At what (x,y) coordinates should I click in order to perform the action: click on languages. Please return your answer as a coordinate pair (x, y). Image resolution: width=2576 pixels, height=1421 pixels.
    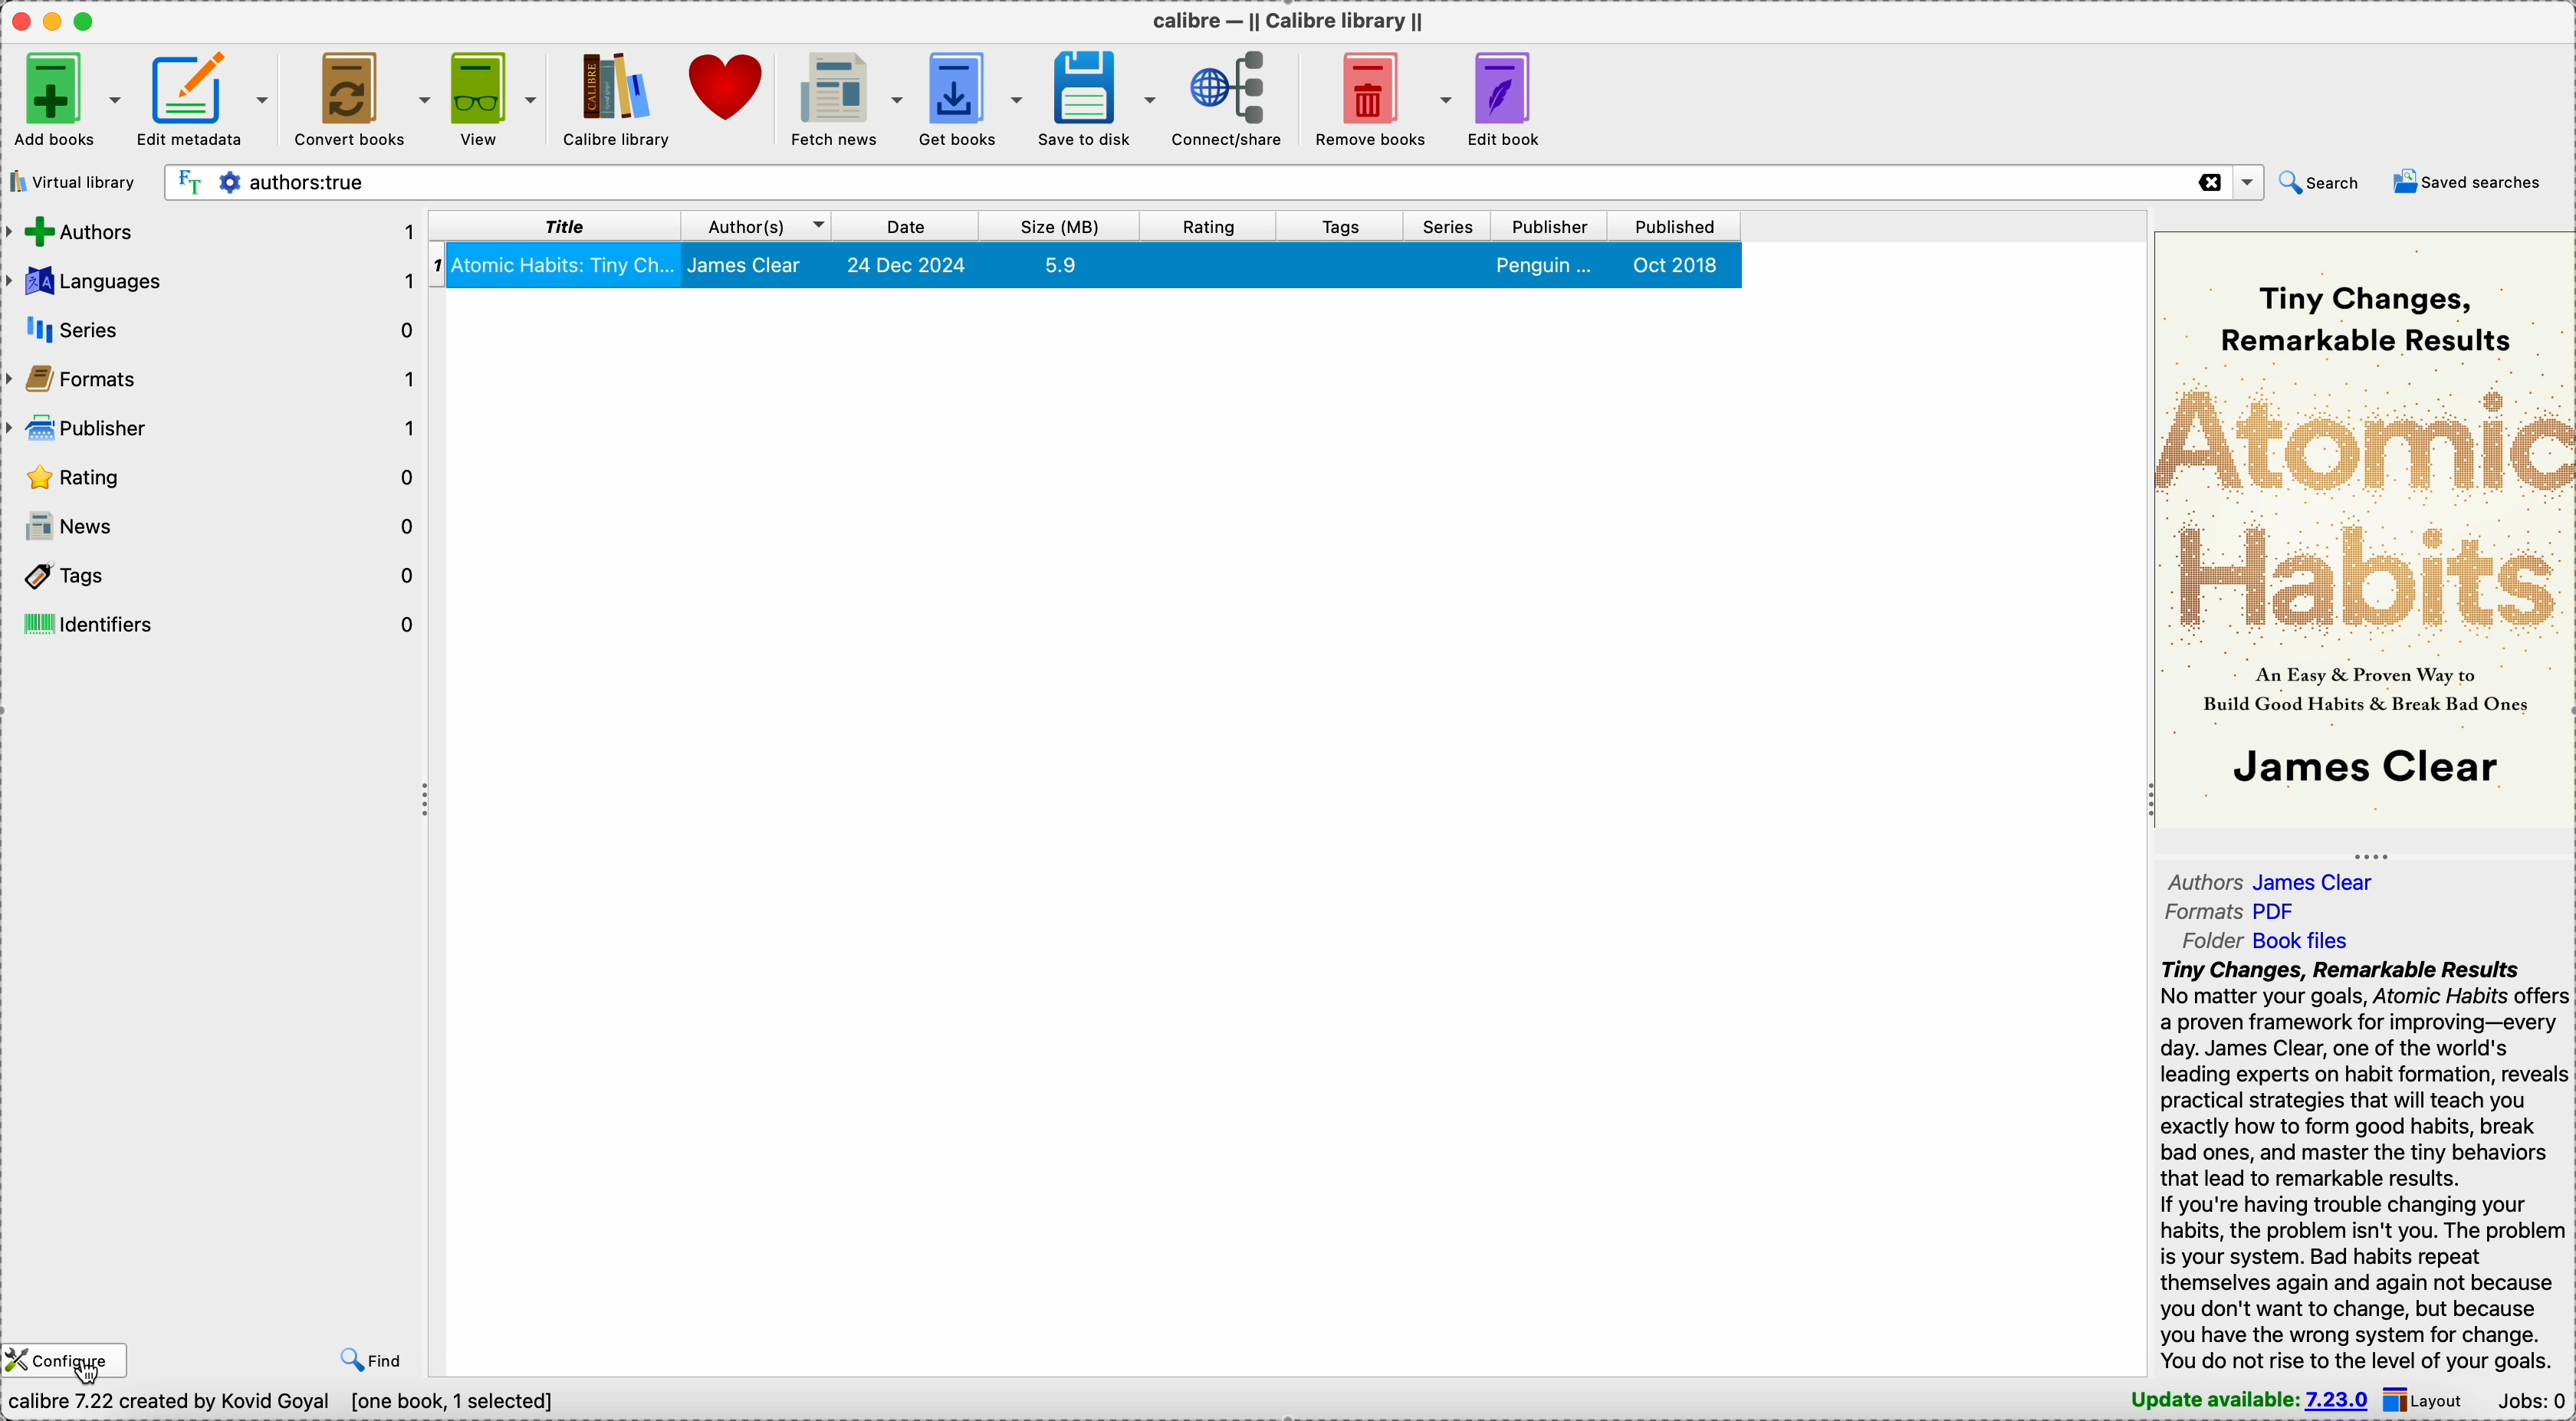
    Looking at the image, I should click on (209, 281).